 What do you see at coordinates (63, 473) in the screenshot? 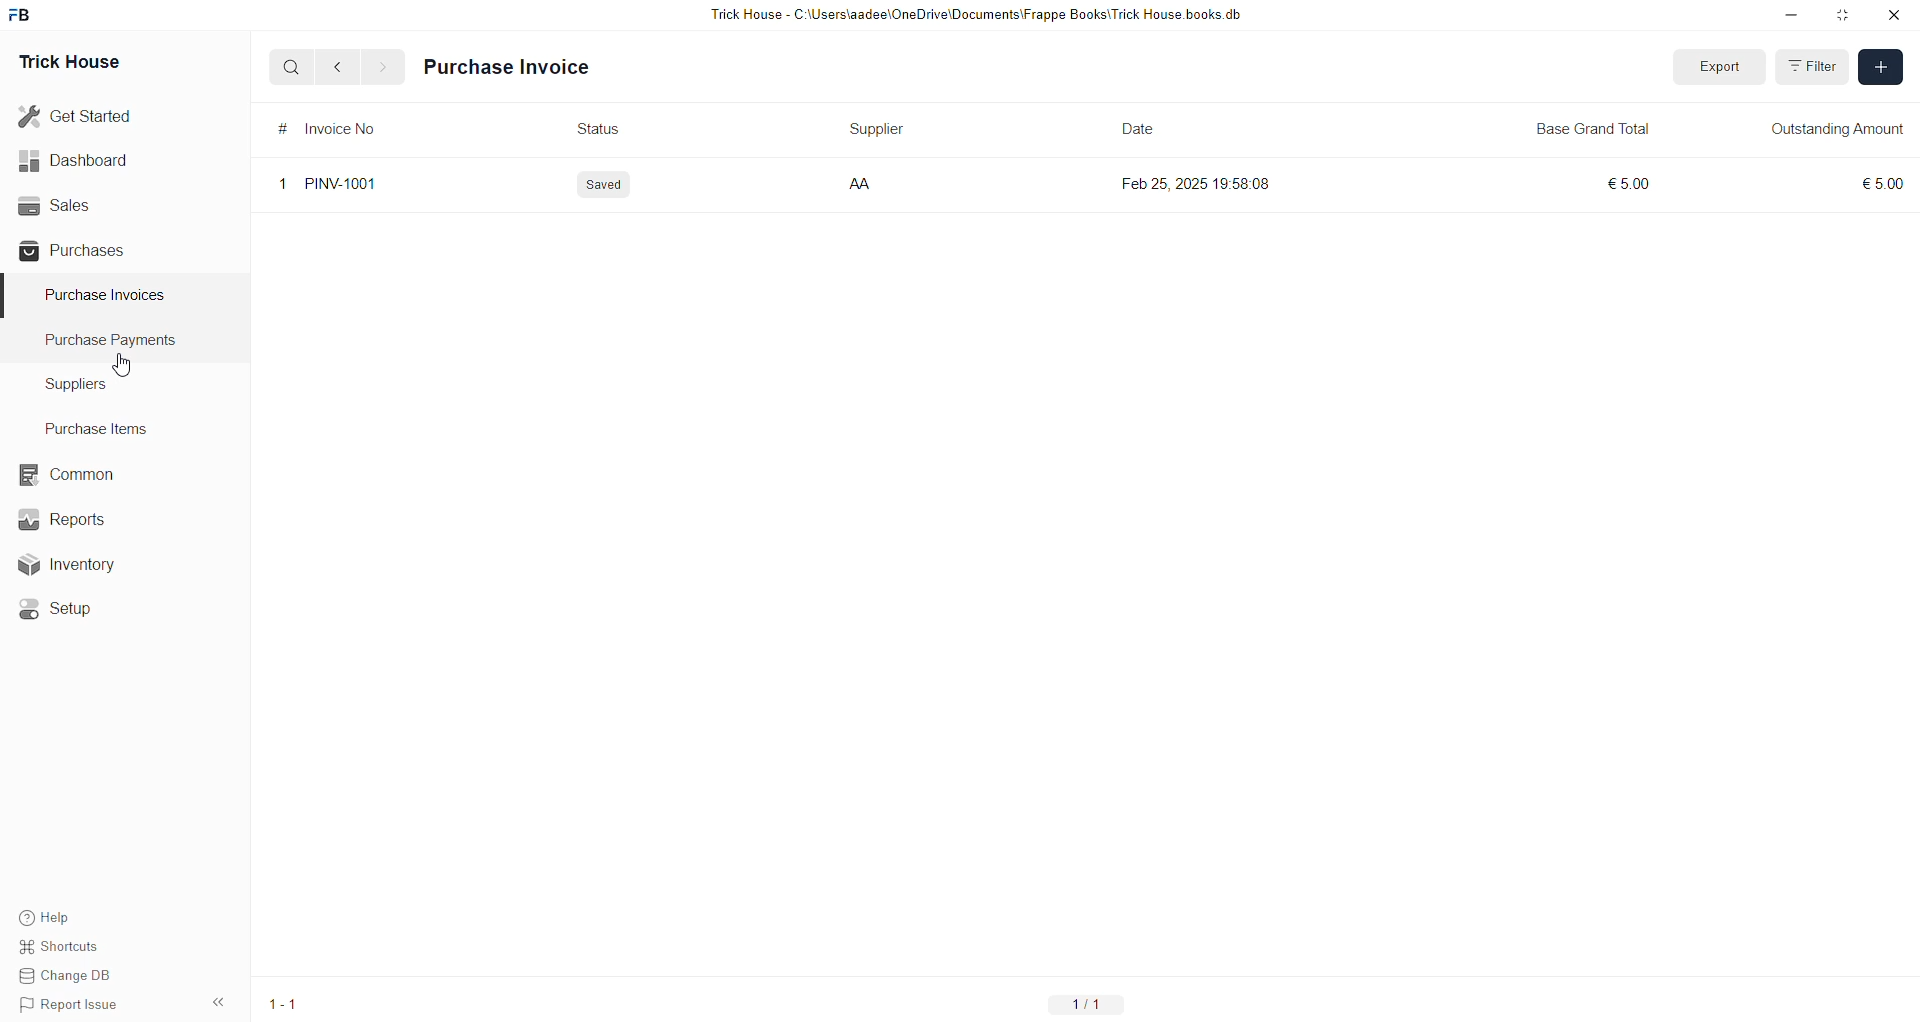
I see `Common` at bounding box center [63, 473].